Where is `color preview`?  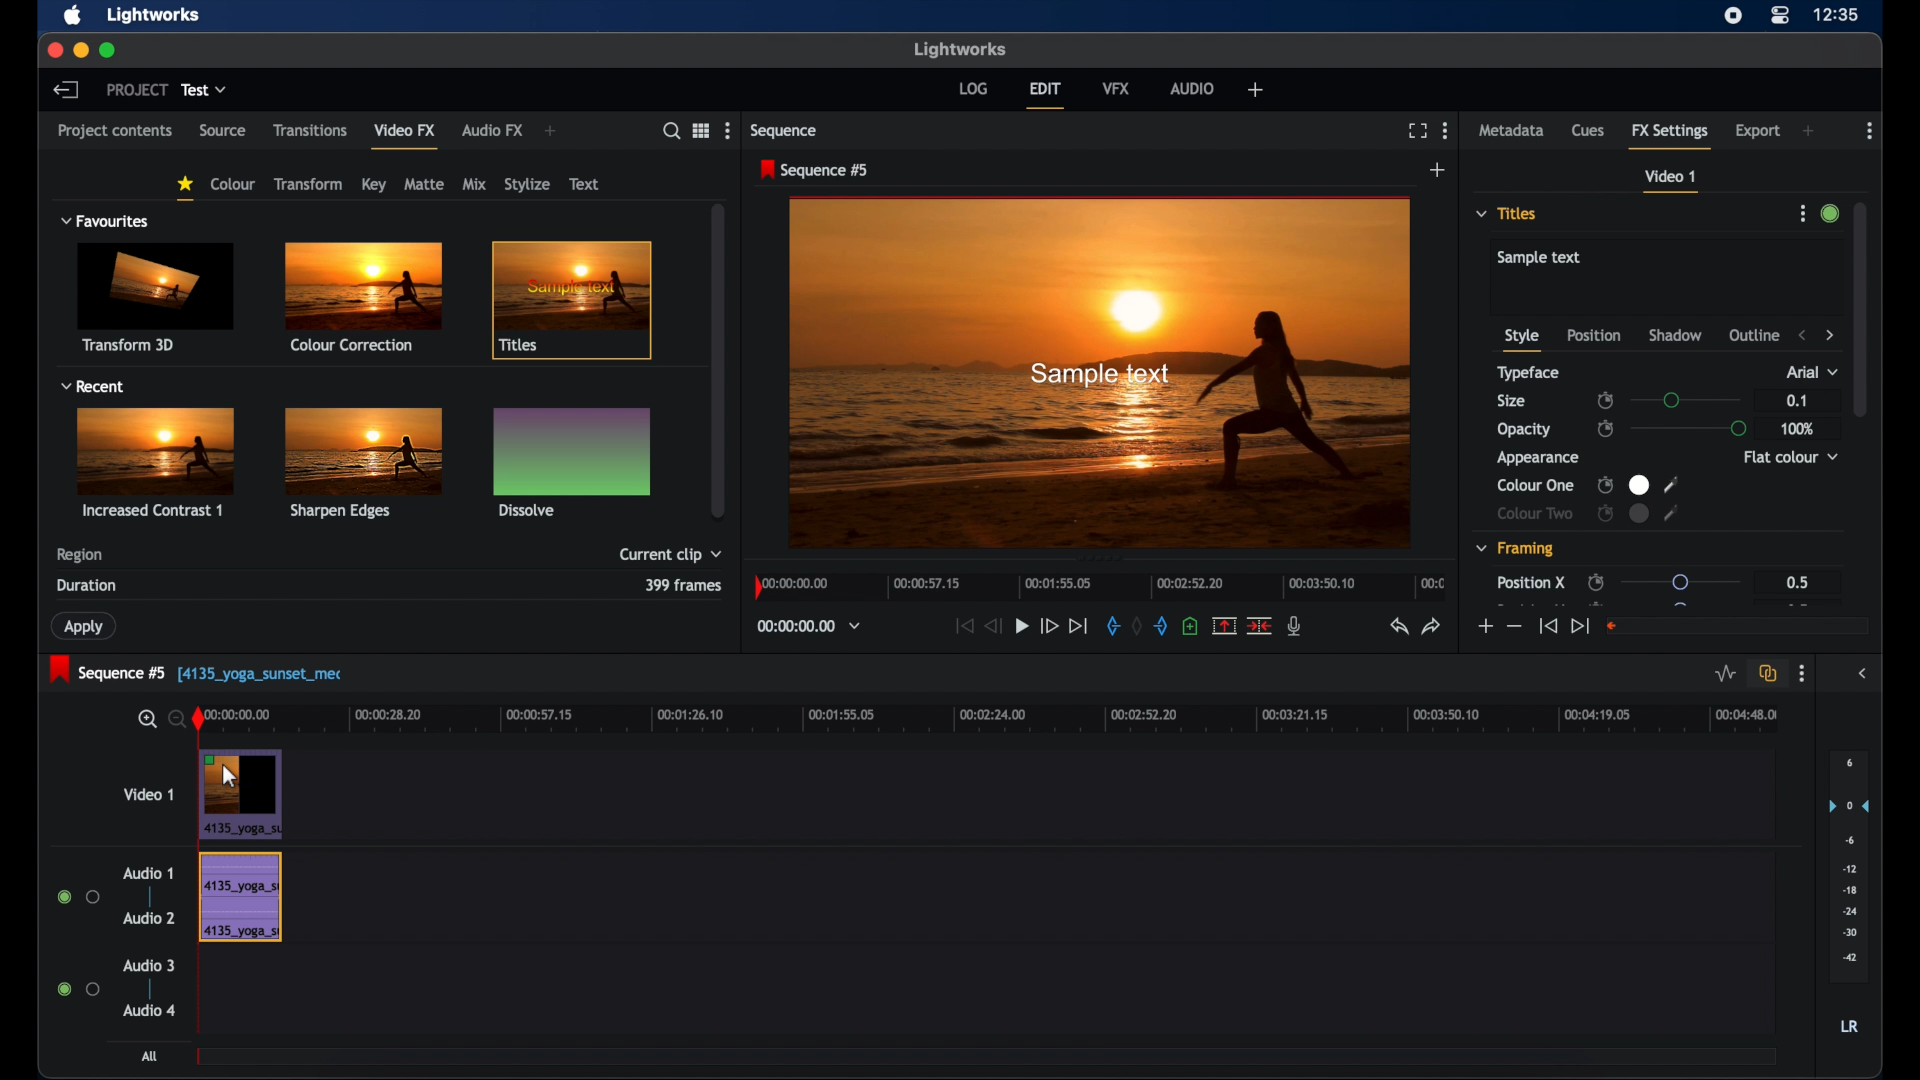 color preview is located at coordinates (1638, 514).